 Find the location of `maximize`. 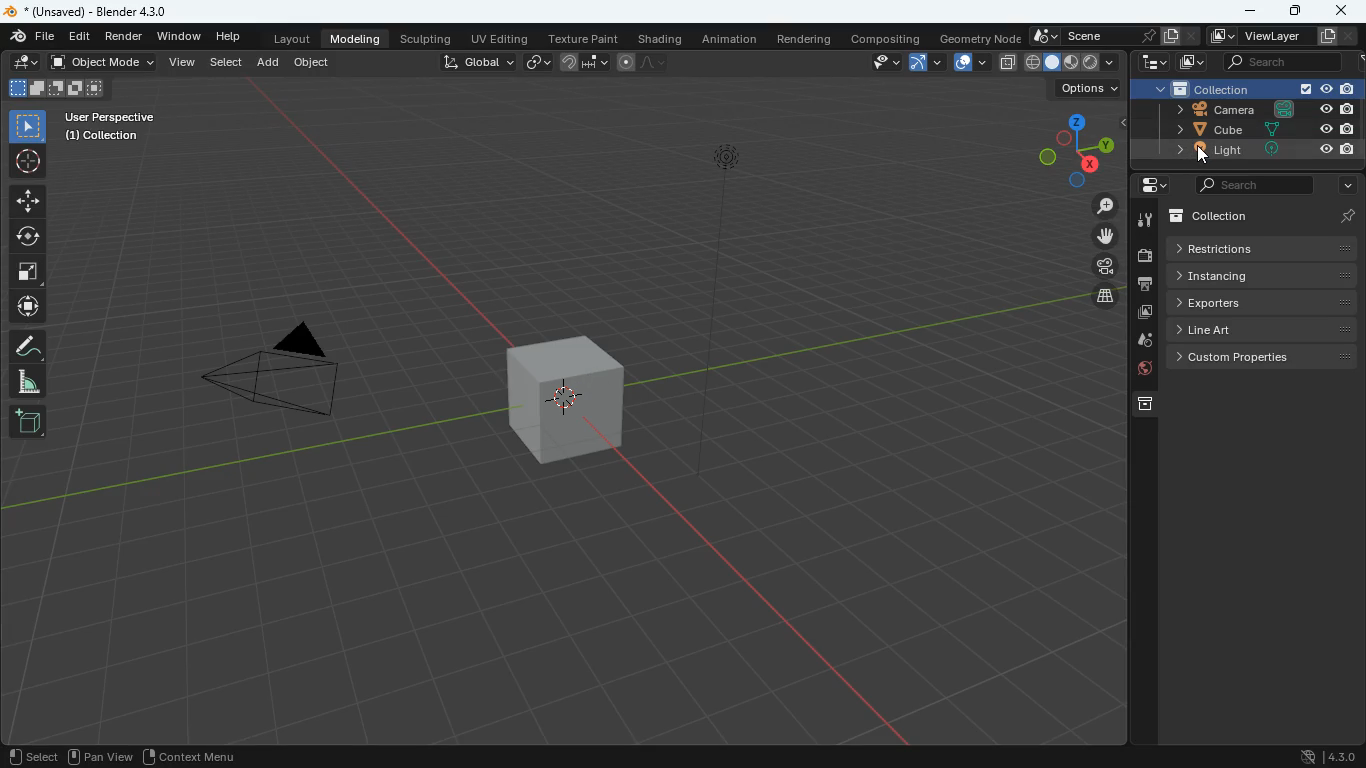

maximize is located at coordinates (1297, 12).